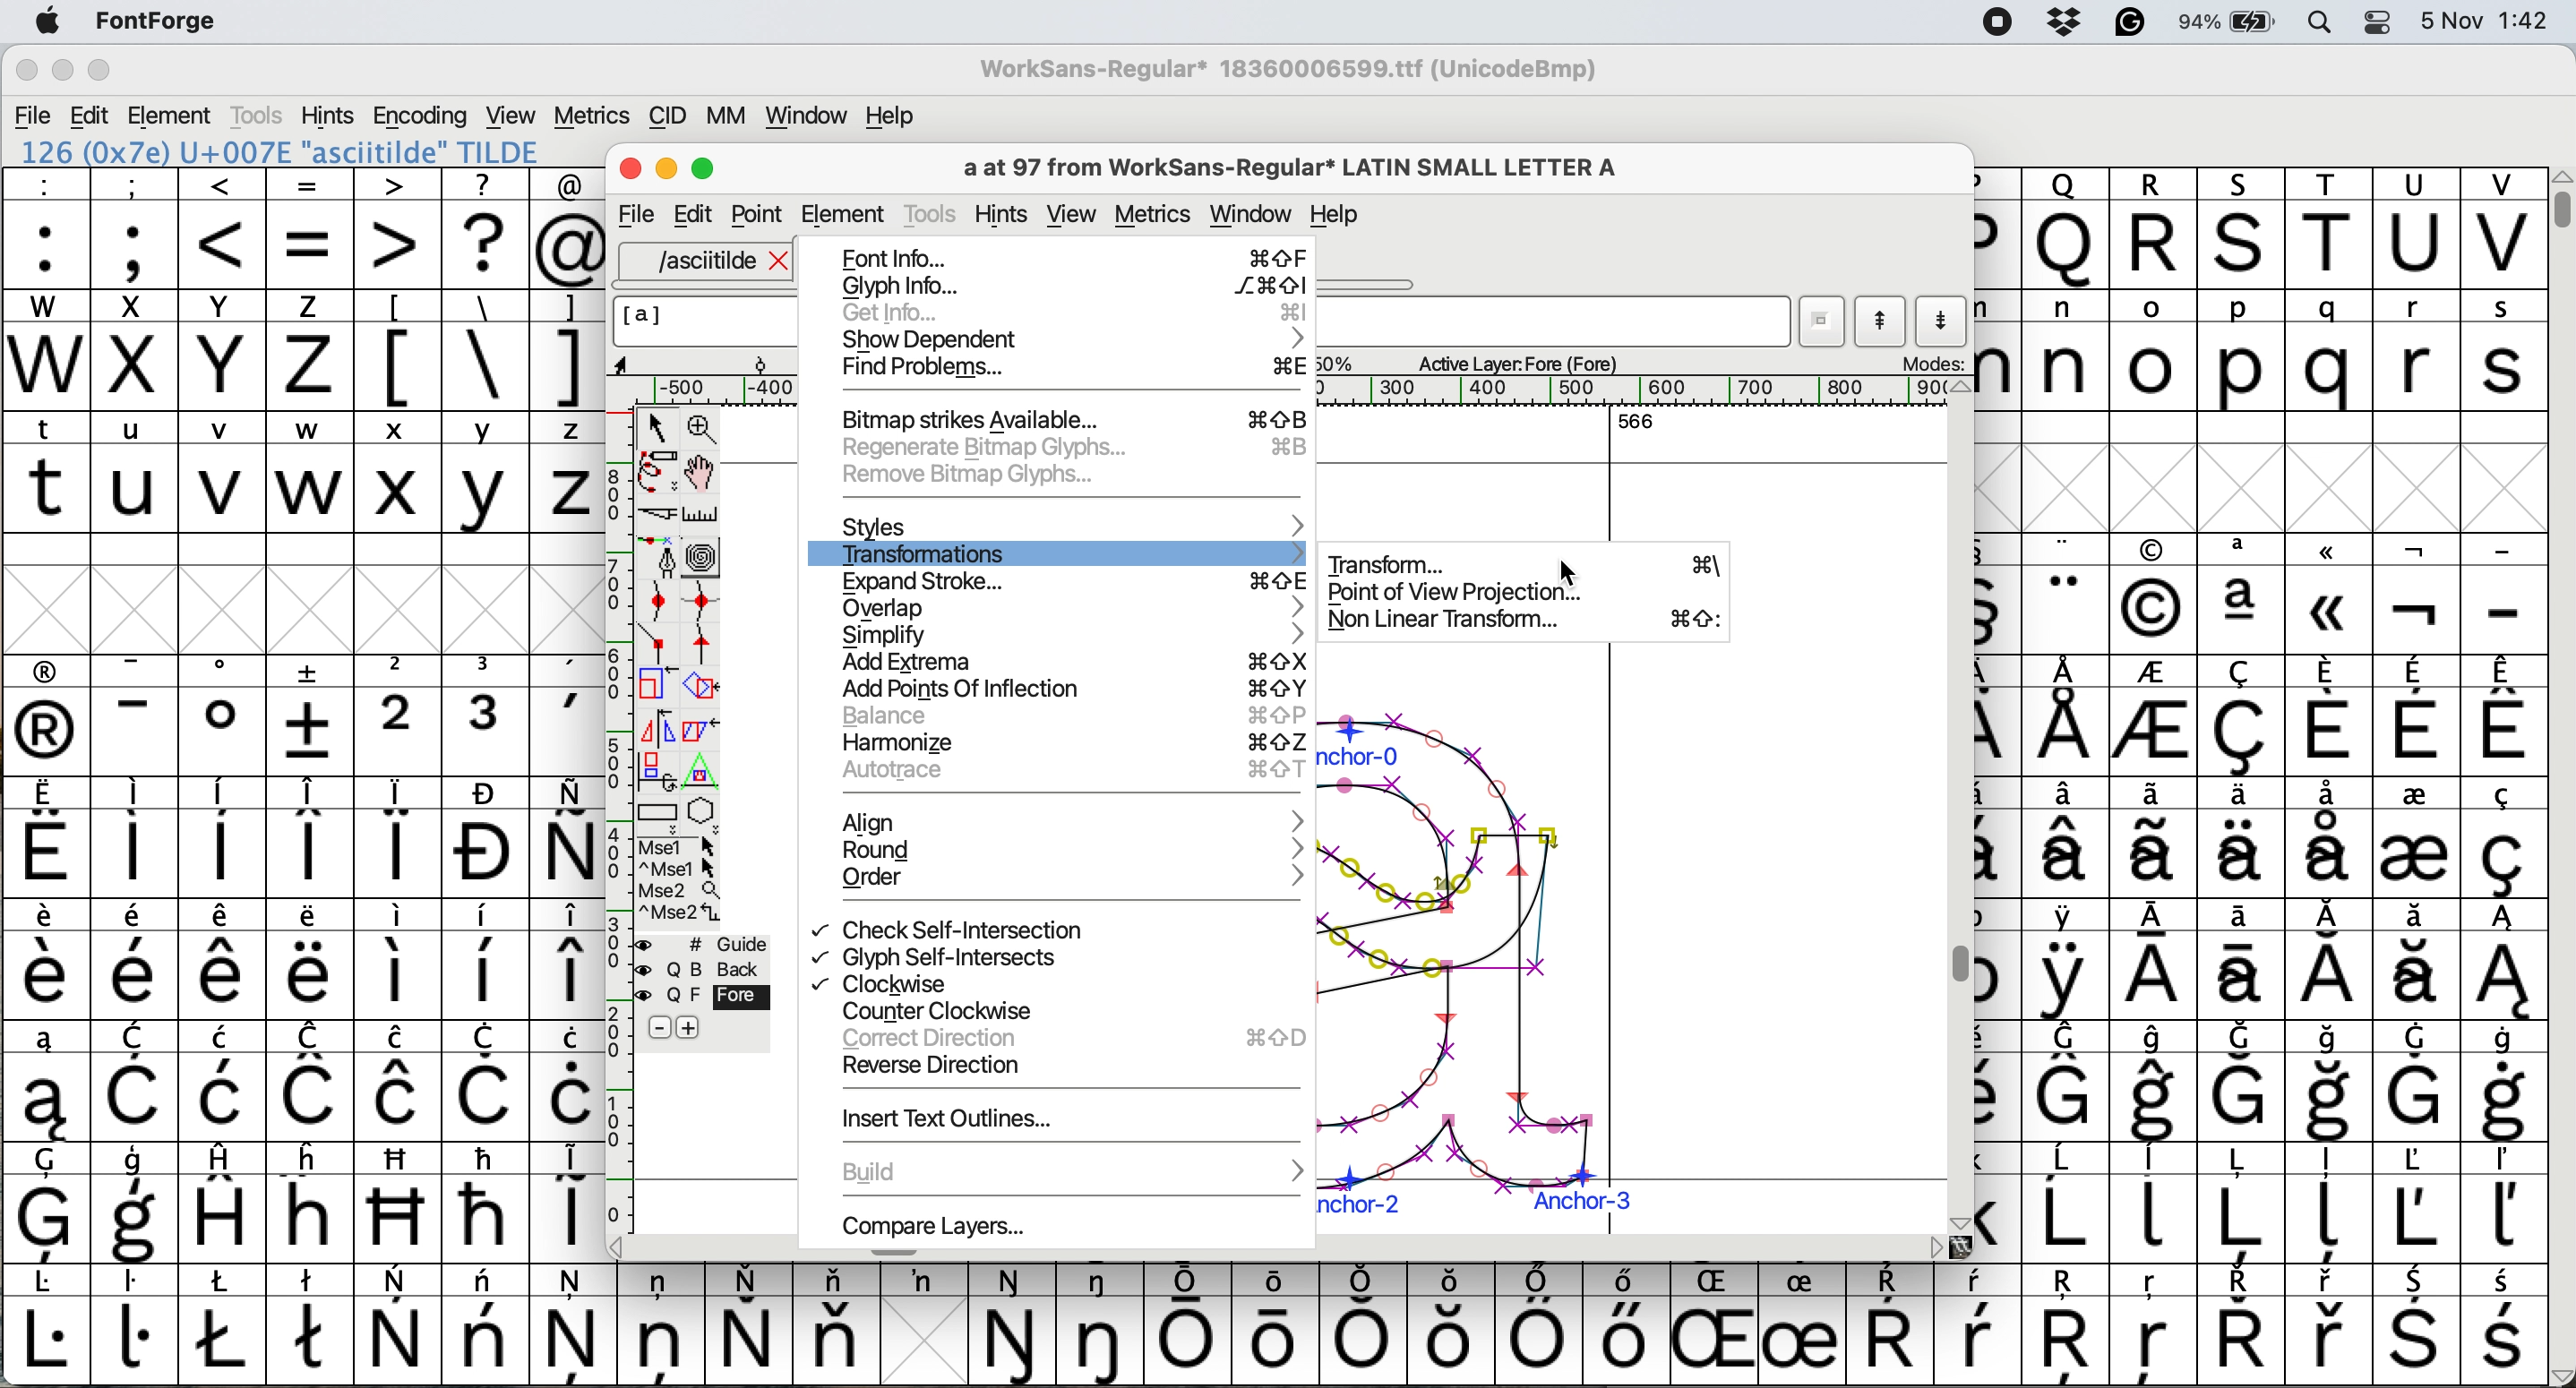 The image size is (2576, 1388). Describe the element at coordinates (1071, 611) in the screenshot. I see `overlap` at that location.